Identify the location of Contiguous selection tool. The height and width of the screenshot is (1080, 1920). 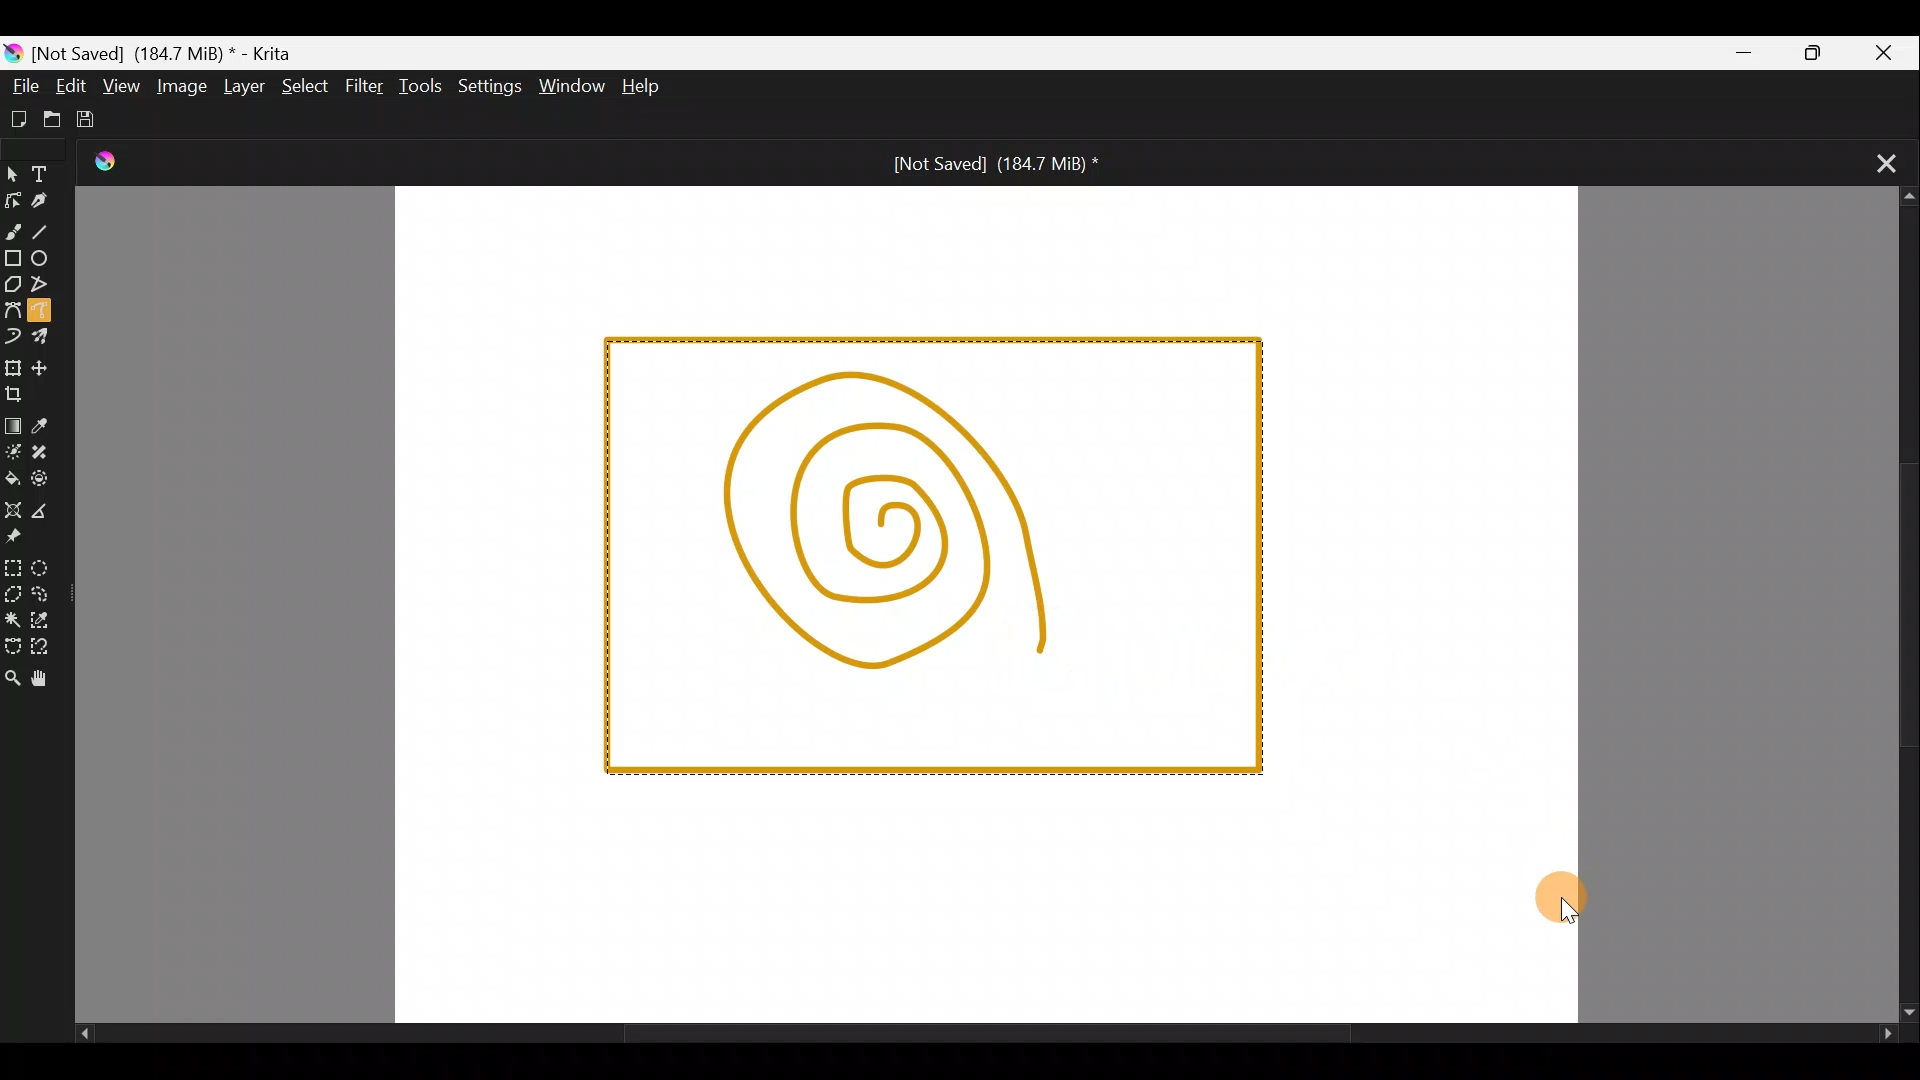
(12, 616).